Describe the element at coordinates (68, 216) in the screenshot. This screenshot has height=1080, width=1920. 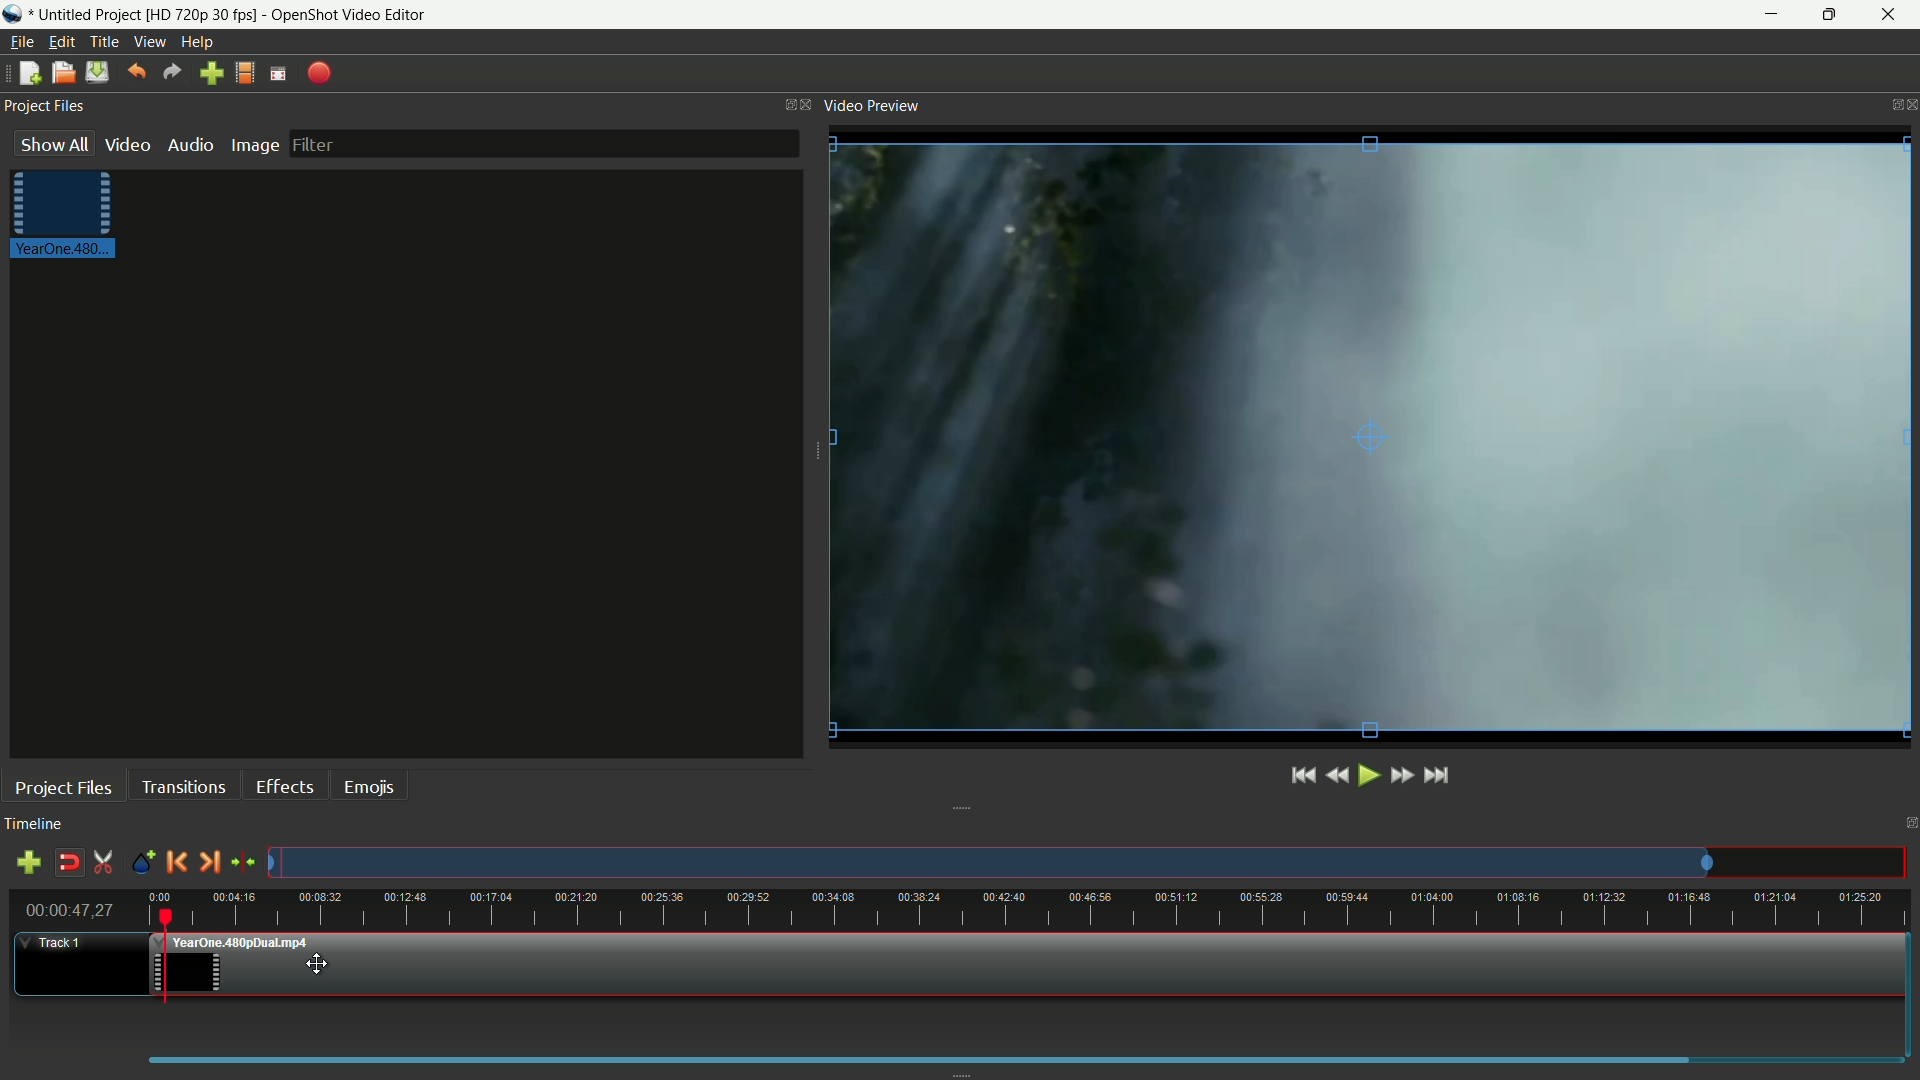
I see `project file` at that location.